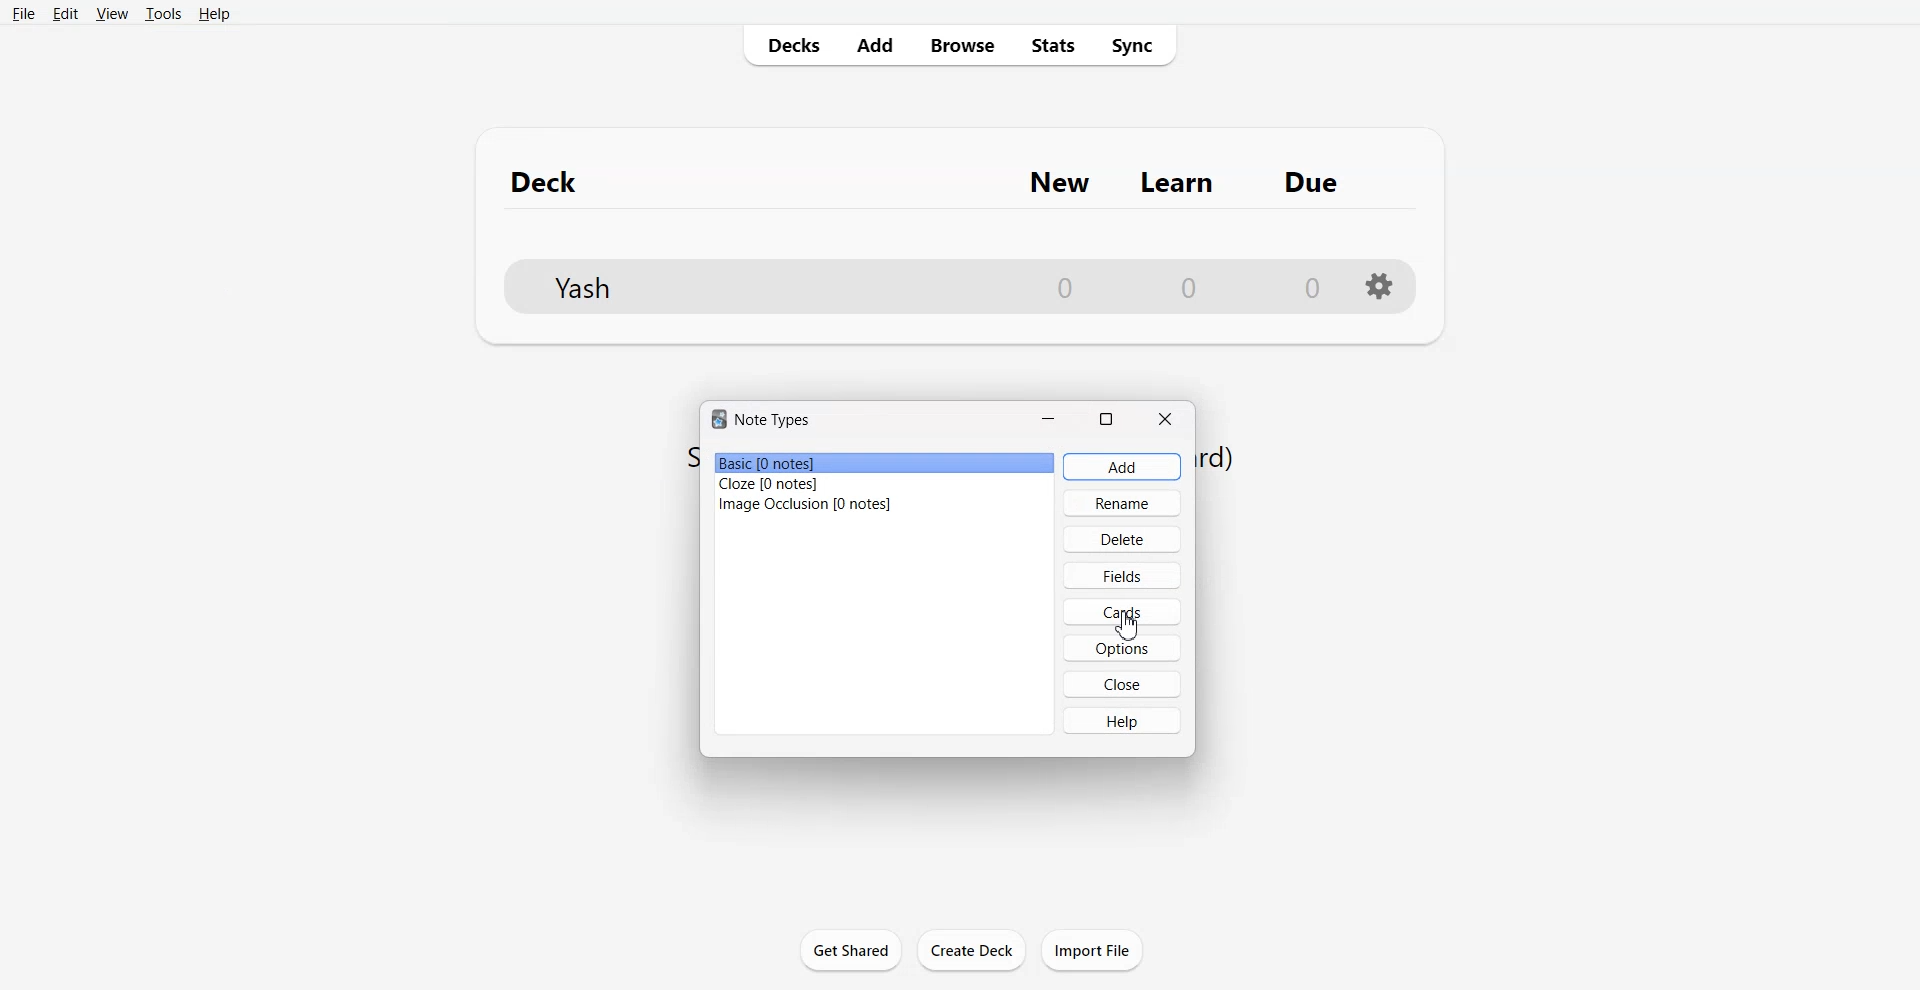  Describe the element at coordinates (1121, 684) in the screenshot. I see `Close` at that location.